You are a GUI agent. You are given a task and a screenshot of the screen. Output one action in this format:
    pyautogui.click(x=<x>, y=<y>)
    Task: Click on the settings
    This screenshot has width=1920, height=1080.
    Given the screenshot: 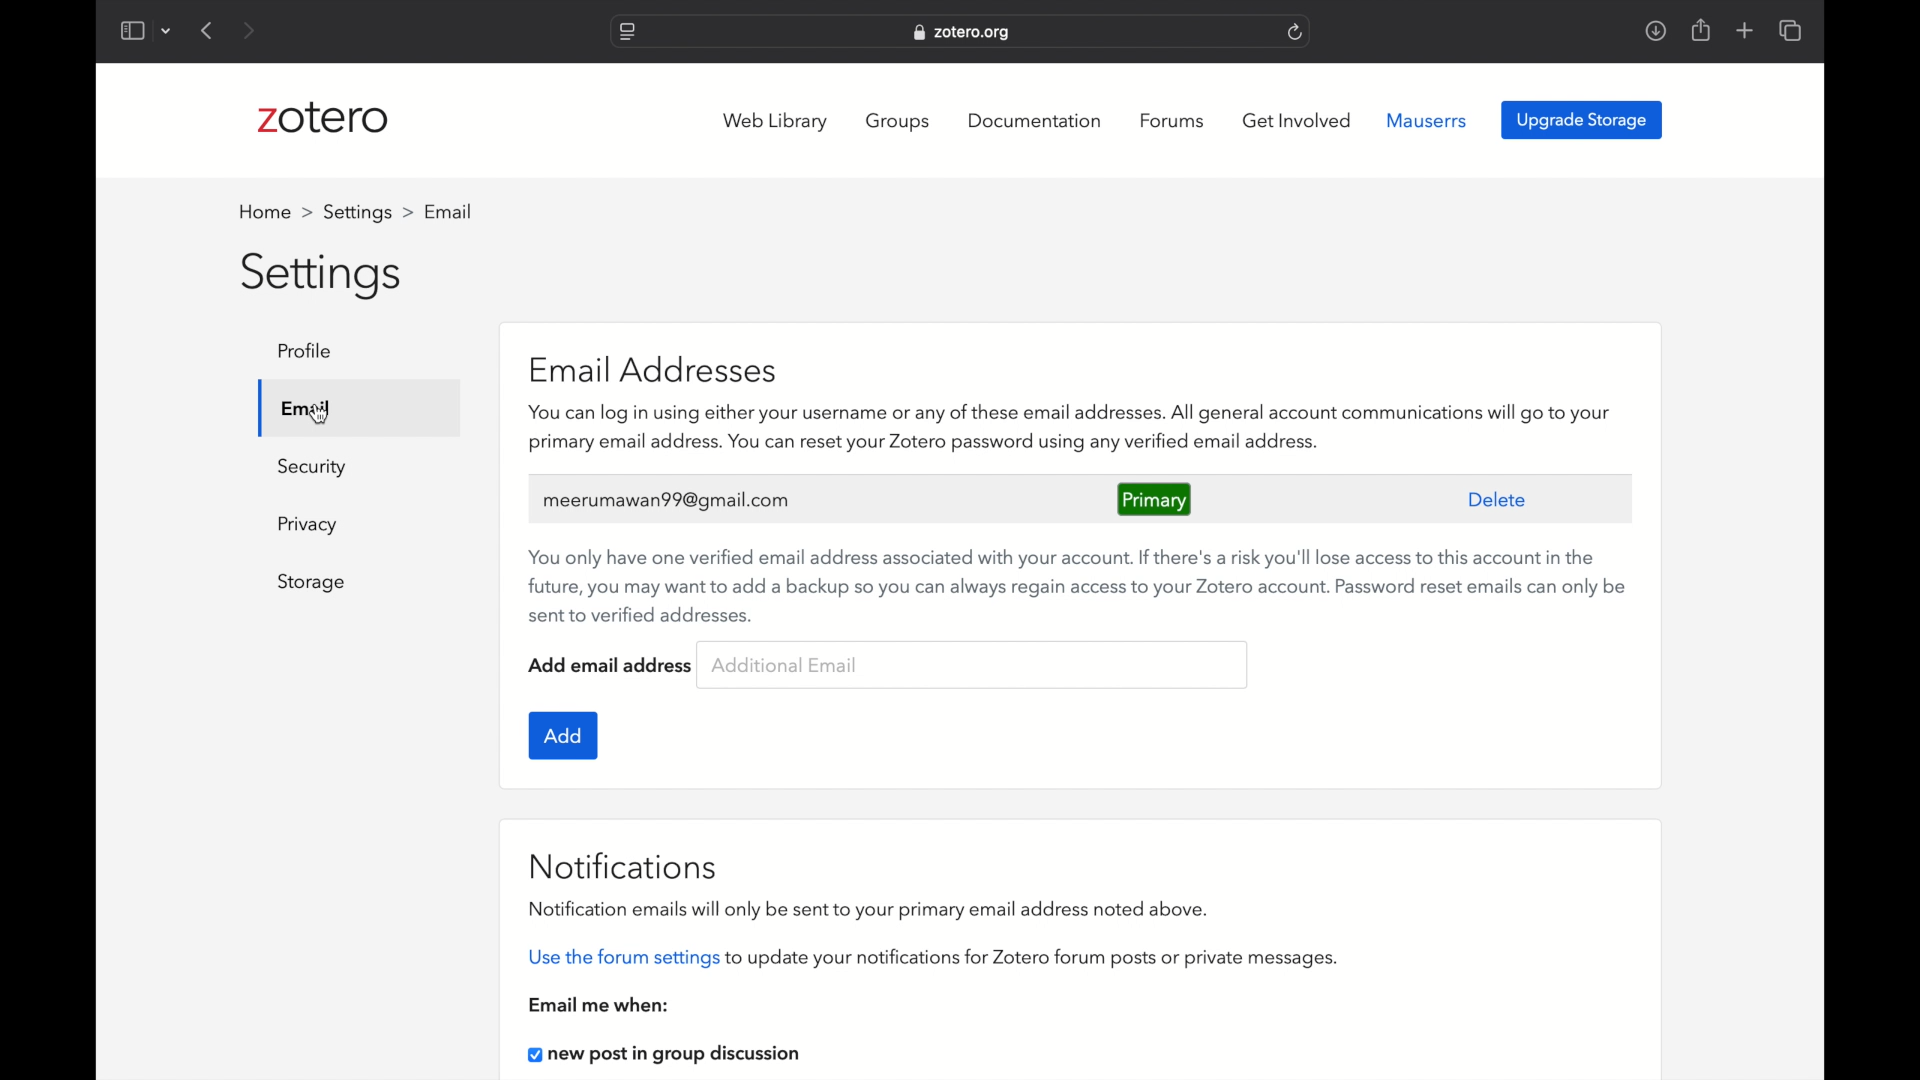 What is the action you would take?
    pyautogui.click(x=368, y=212)
    